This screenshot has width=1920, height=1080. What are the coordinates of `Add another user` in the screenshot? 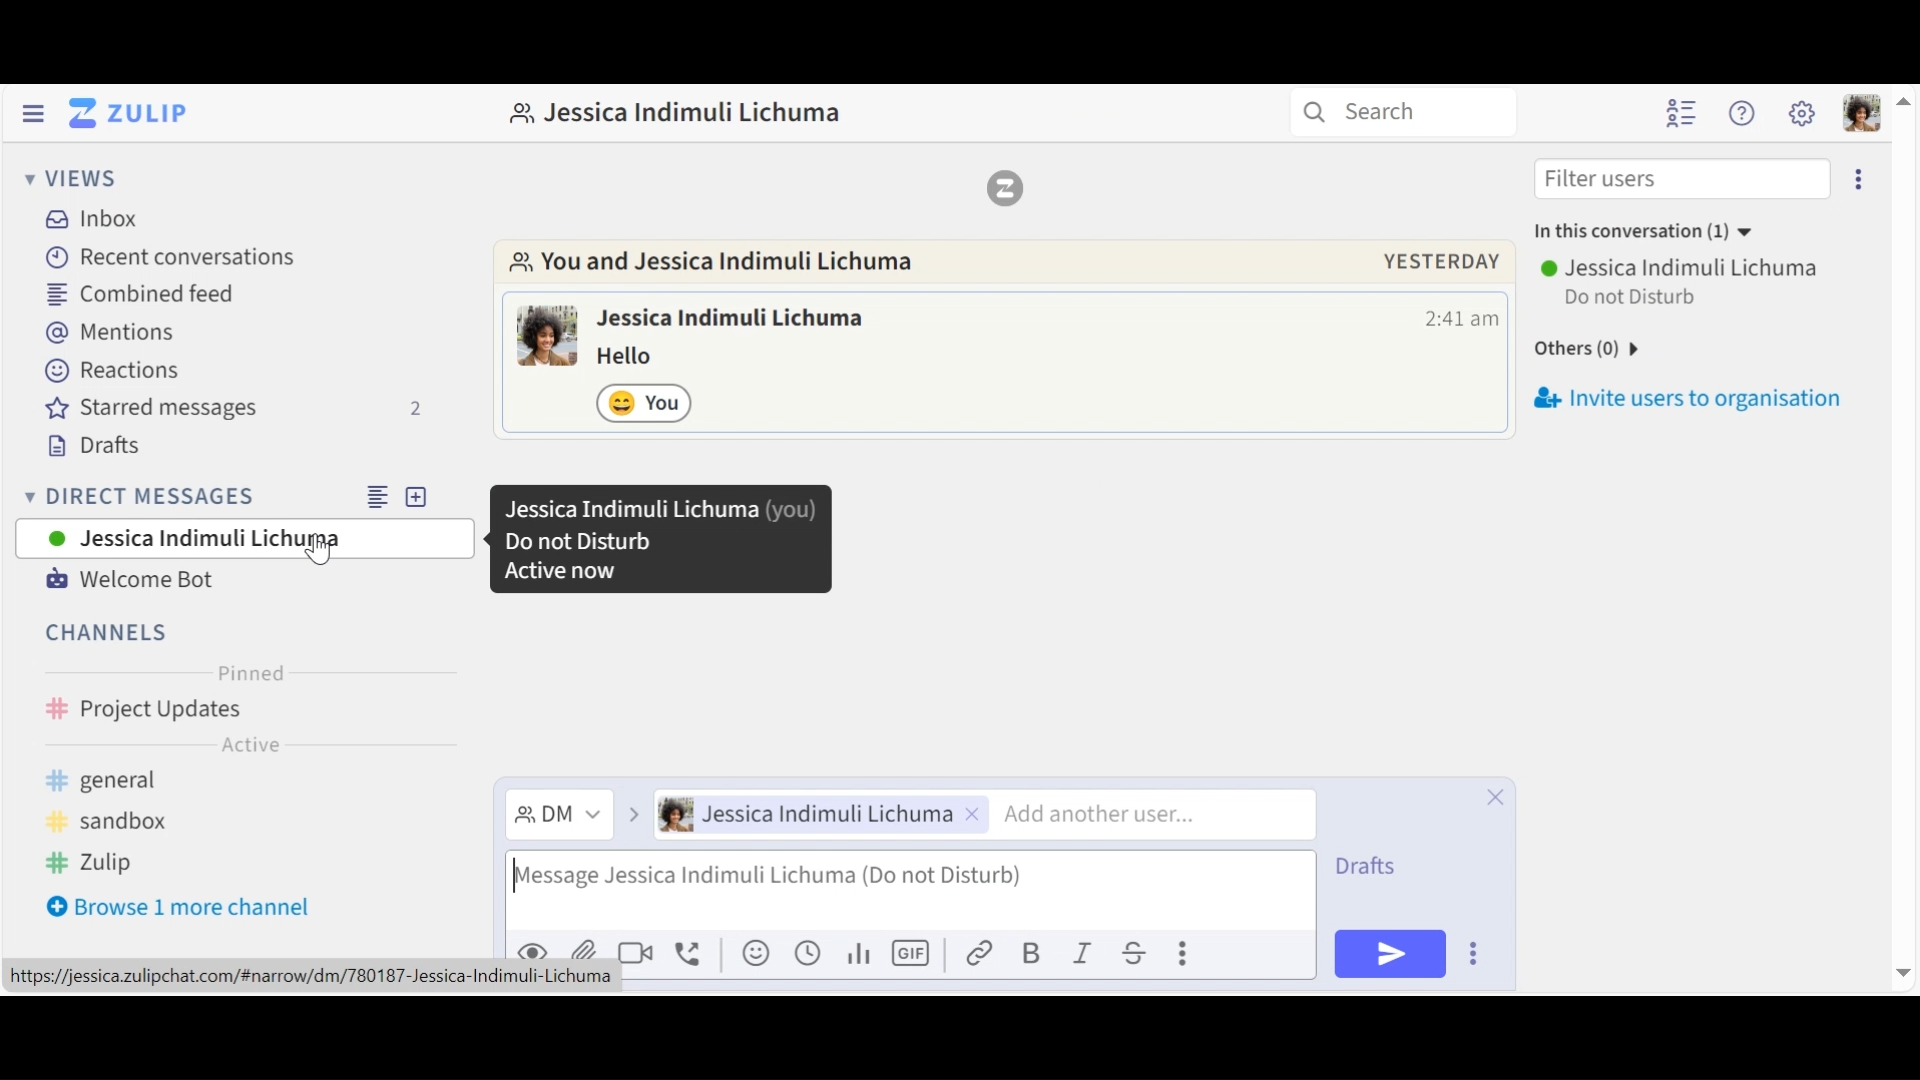 It's located at (1124, 814).